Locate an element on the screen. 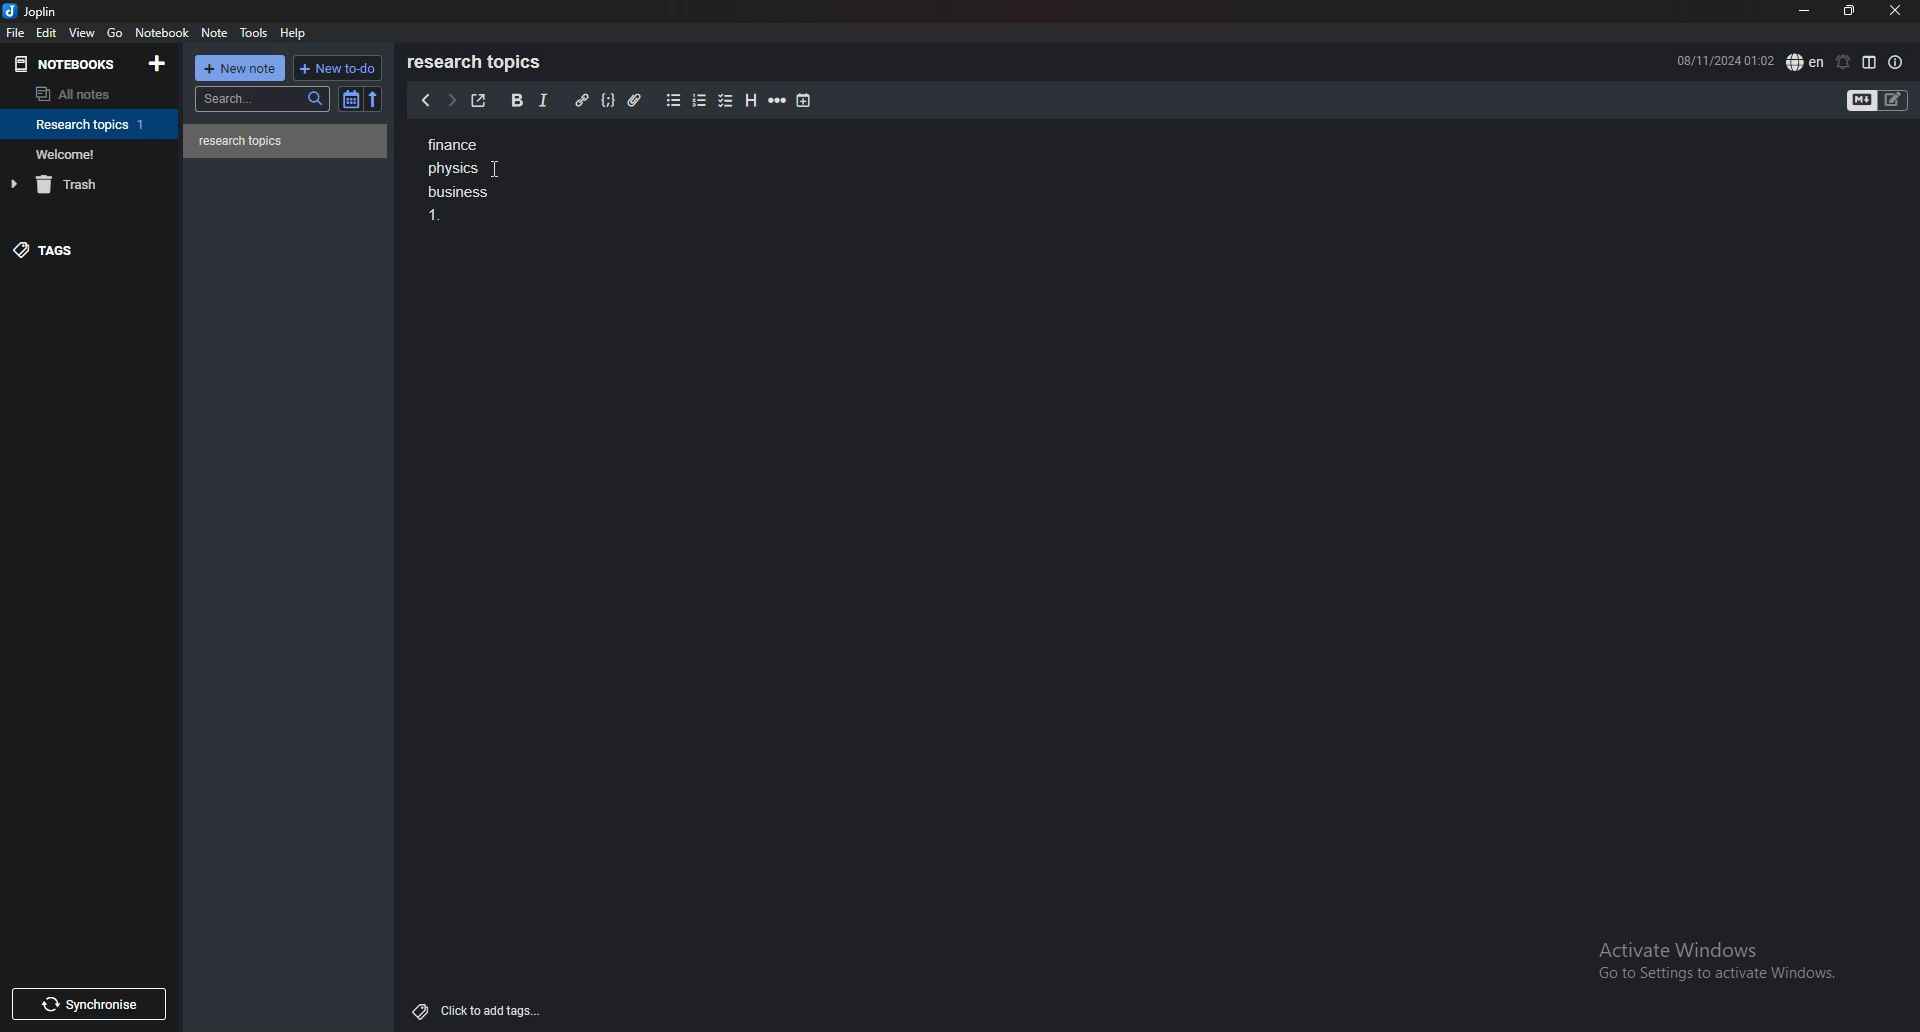  text is located at coordinates (464, 182).